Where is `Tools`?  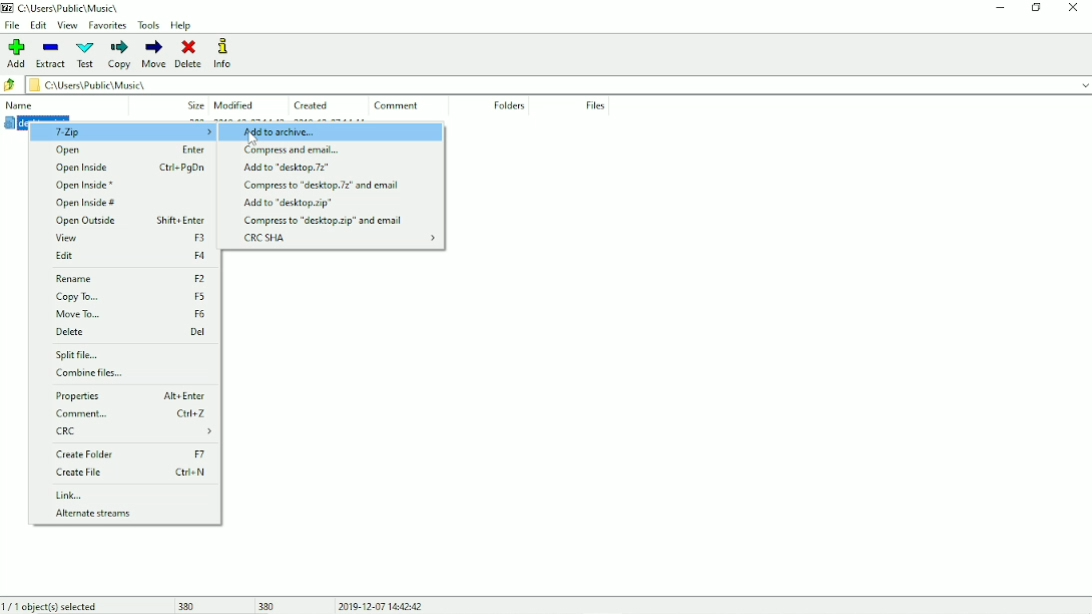
Tools is located at coordinates (149, 26).